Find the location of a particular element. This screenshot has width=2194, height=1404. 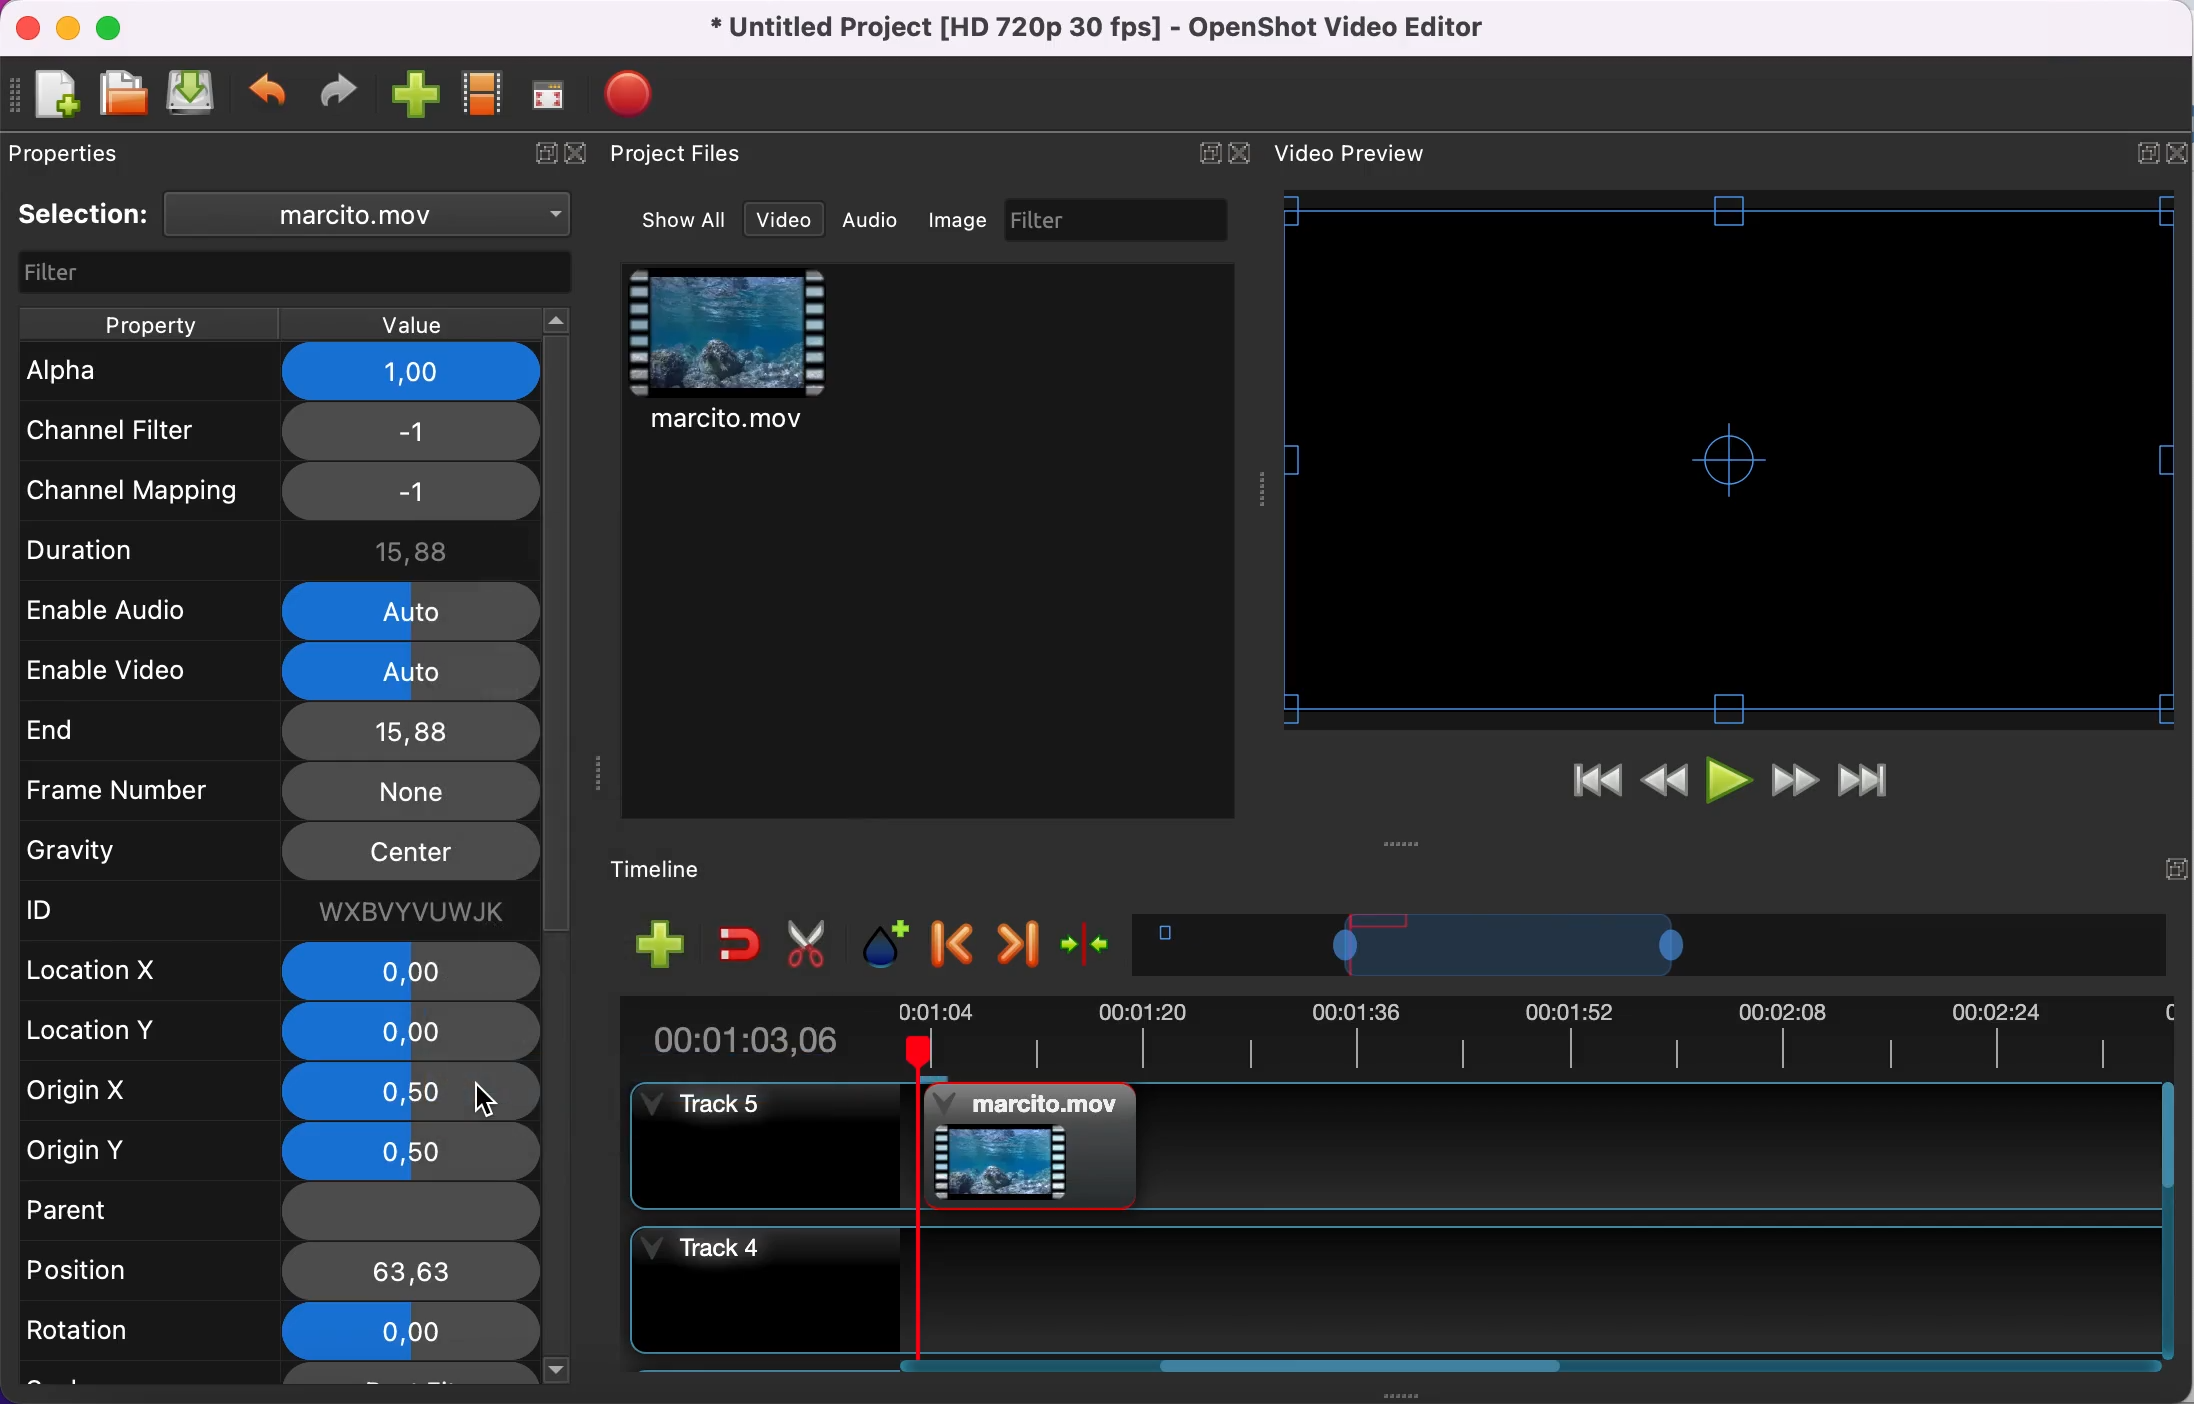

Close is located at coordinates (2176, 153).